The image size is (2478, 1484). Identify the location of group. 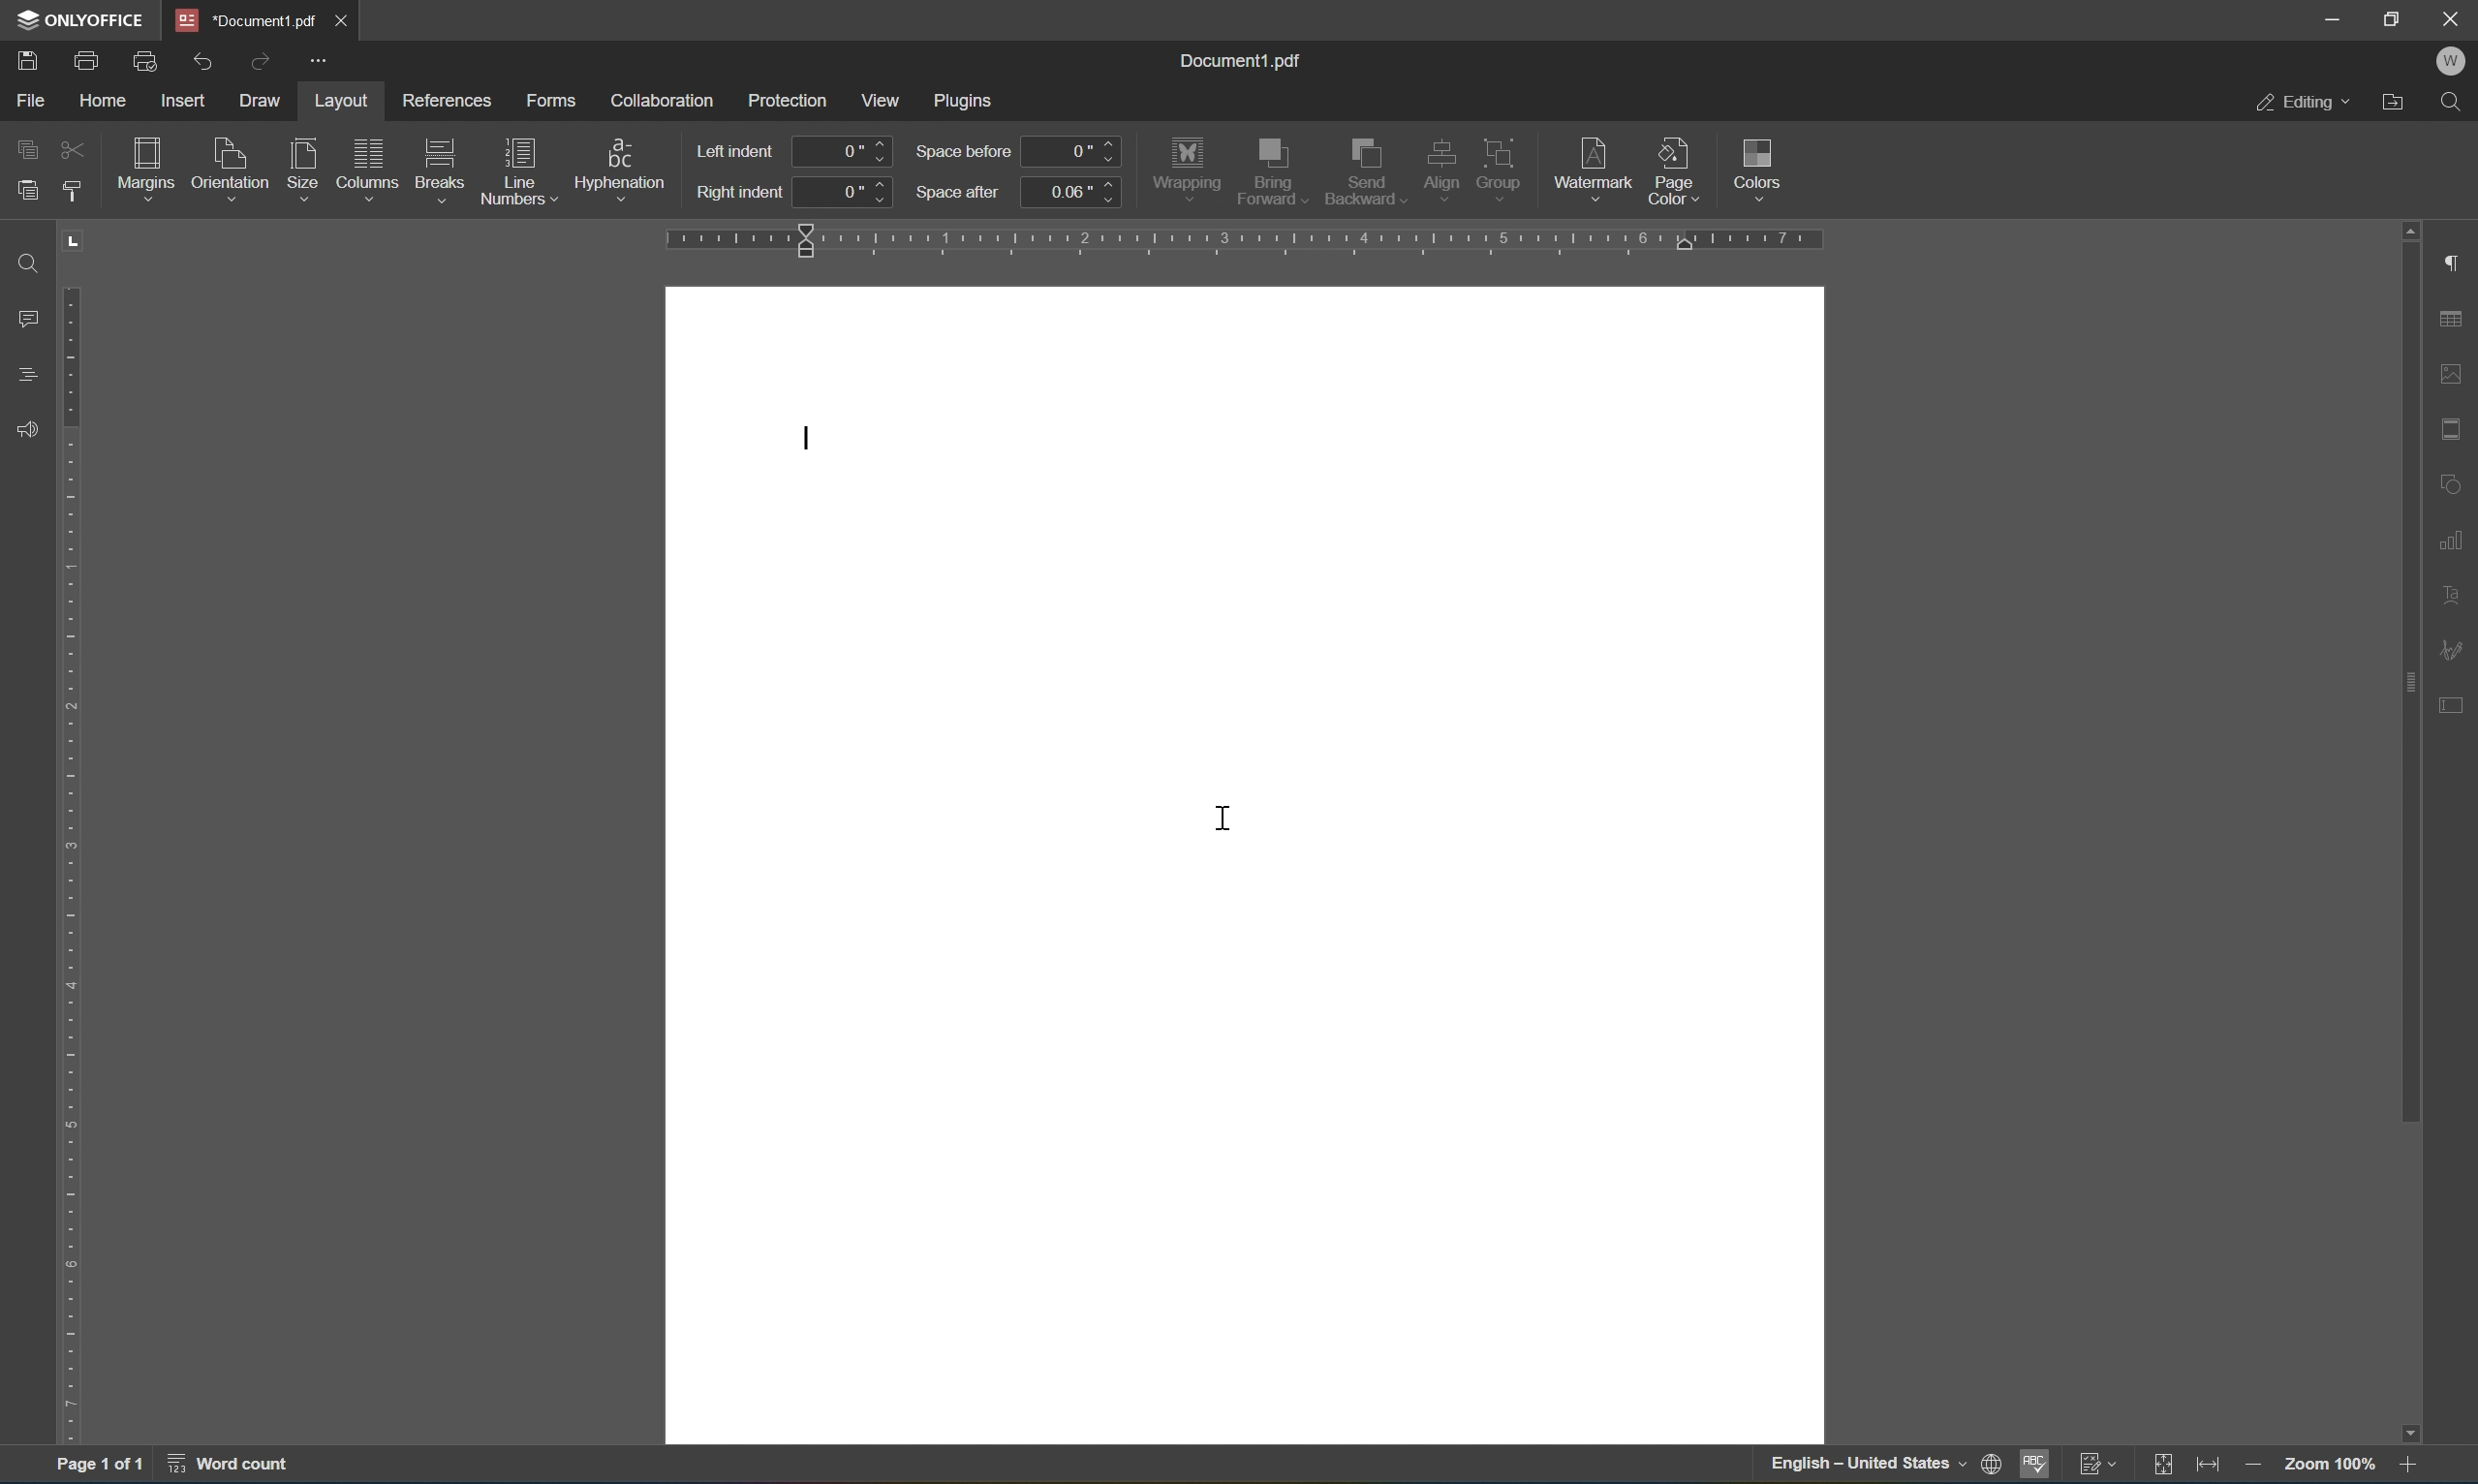
(1504, 164).